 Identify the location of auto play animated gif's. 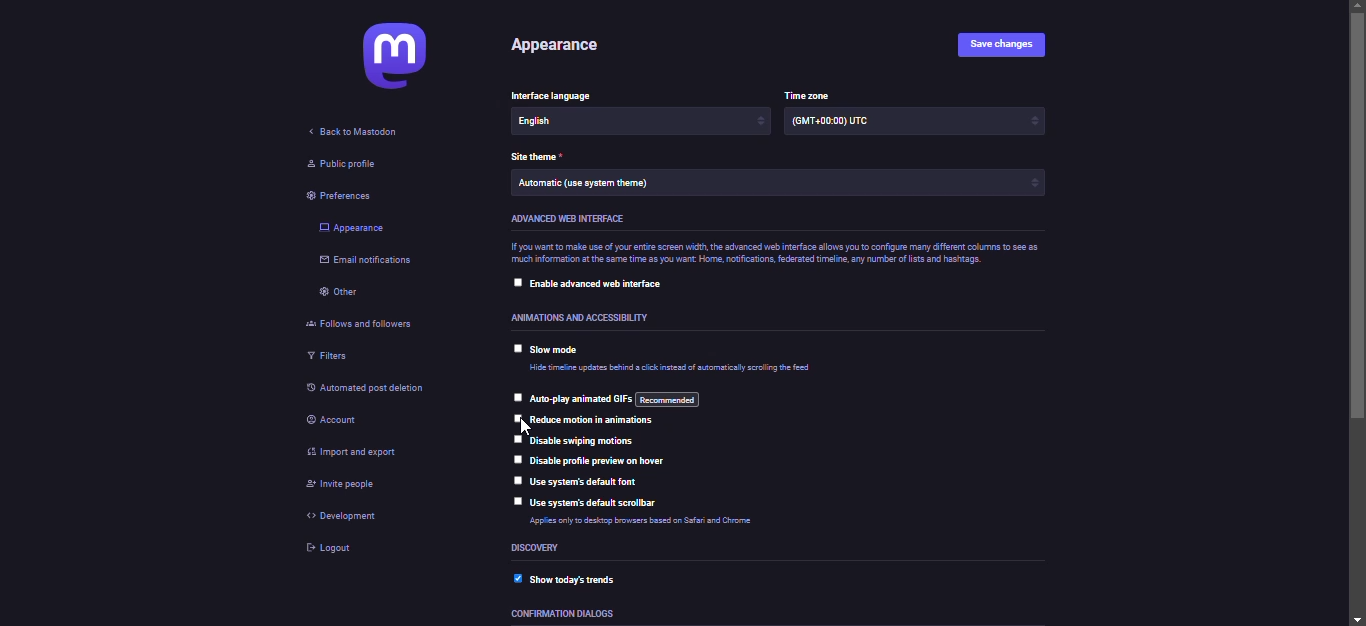
(615, 399).